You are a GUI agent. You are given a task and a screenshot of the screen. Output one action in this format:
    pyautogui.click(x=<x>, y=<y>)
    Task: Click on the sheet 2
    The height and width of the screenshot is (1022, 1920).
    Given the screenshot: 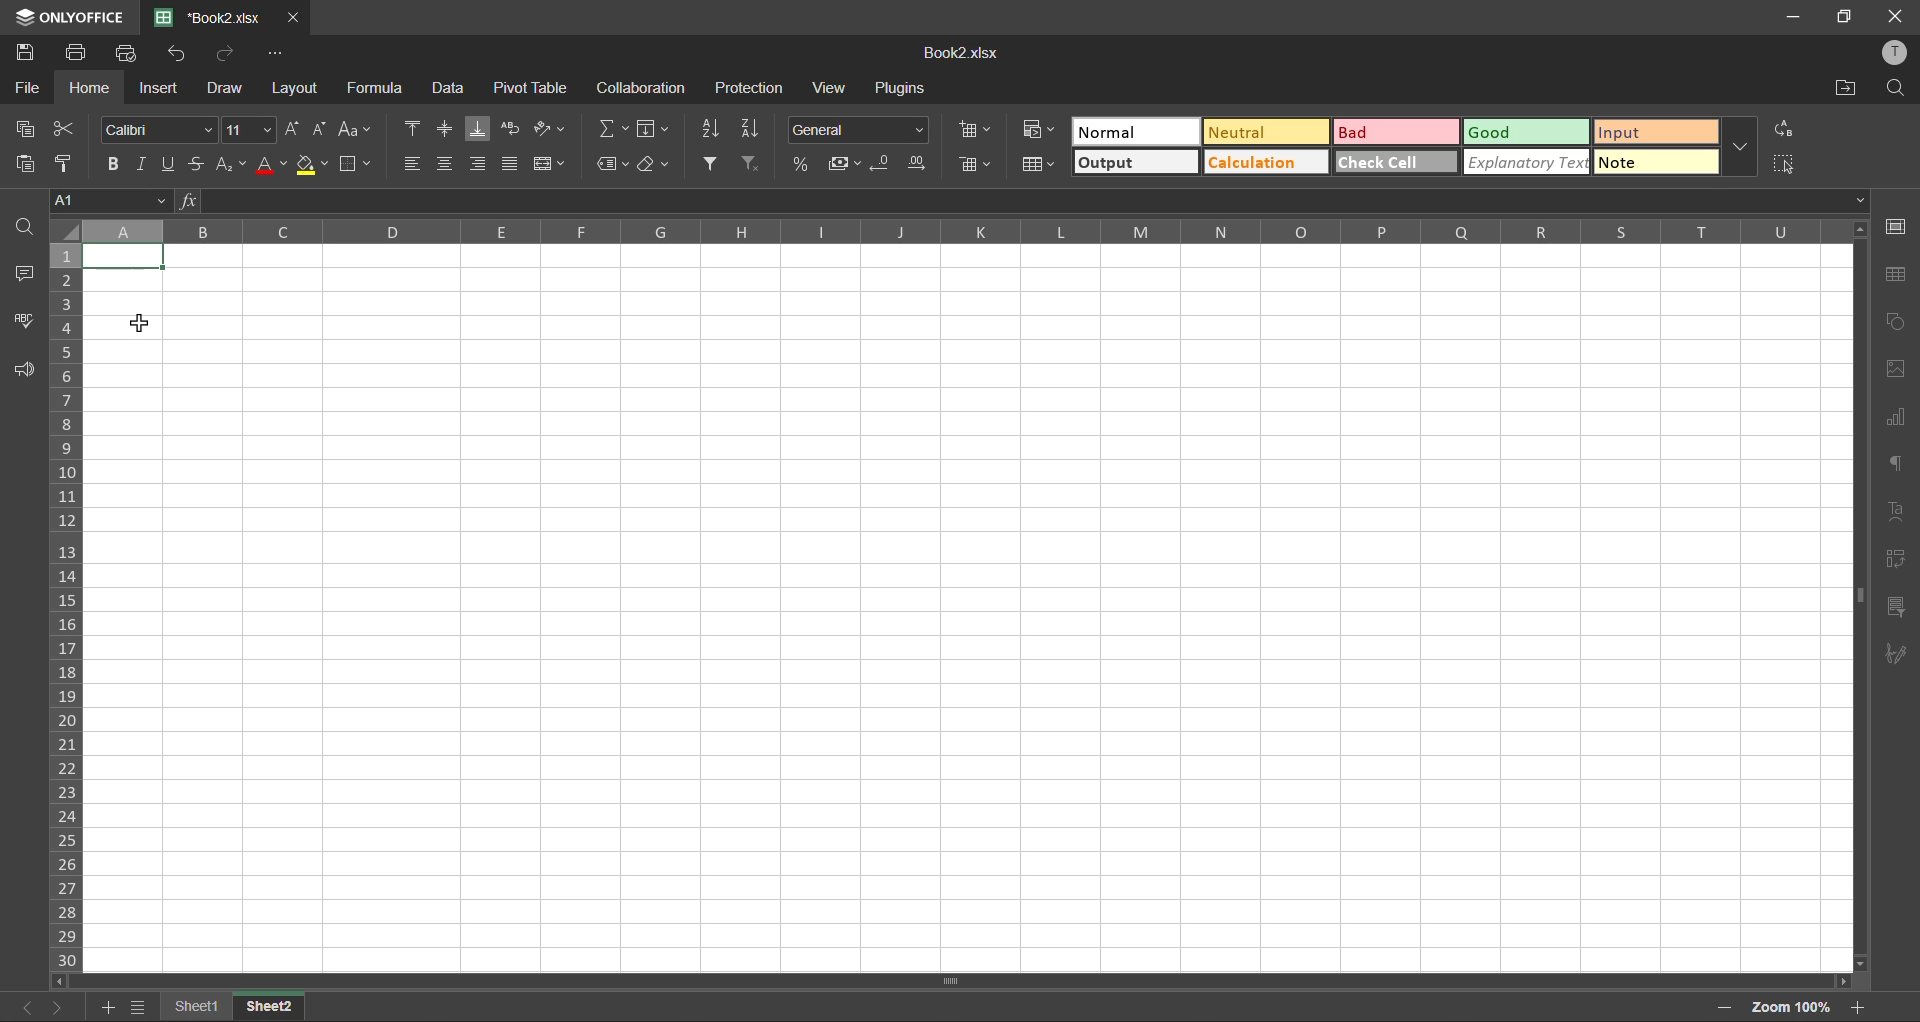 What is the action you would take?
    pyautogui.click(x=270, y=1006)
    